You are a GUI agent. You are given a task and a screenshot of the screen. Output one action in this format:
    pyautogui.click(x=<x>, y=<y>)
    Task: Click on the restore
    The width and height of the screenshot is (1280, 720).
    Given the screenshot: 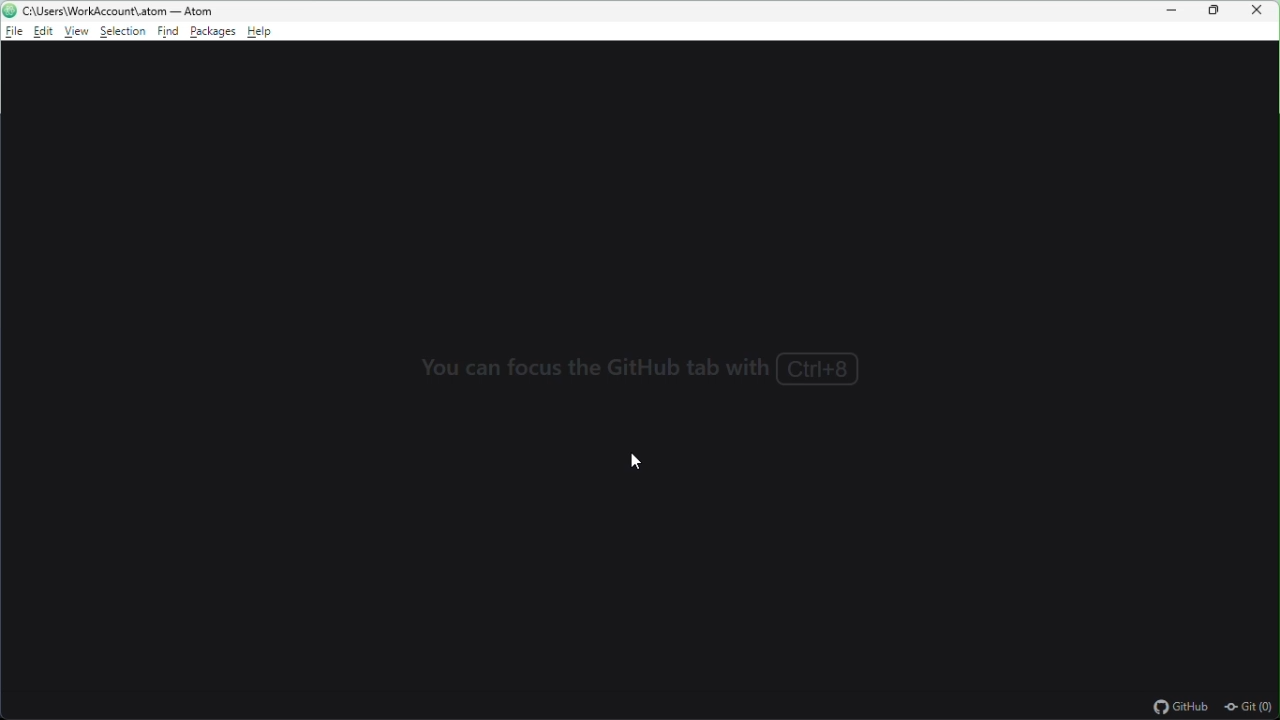 What is the action you would take?
    pyautogui.click(x=1216, y=10)
    